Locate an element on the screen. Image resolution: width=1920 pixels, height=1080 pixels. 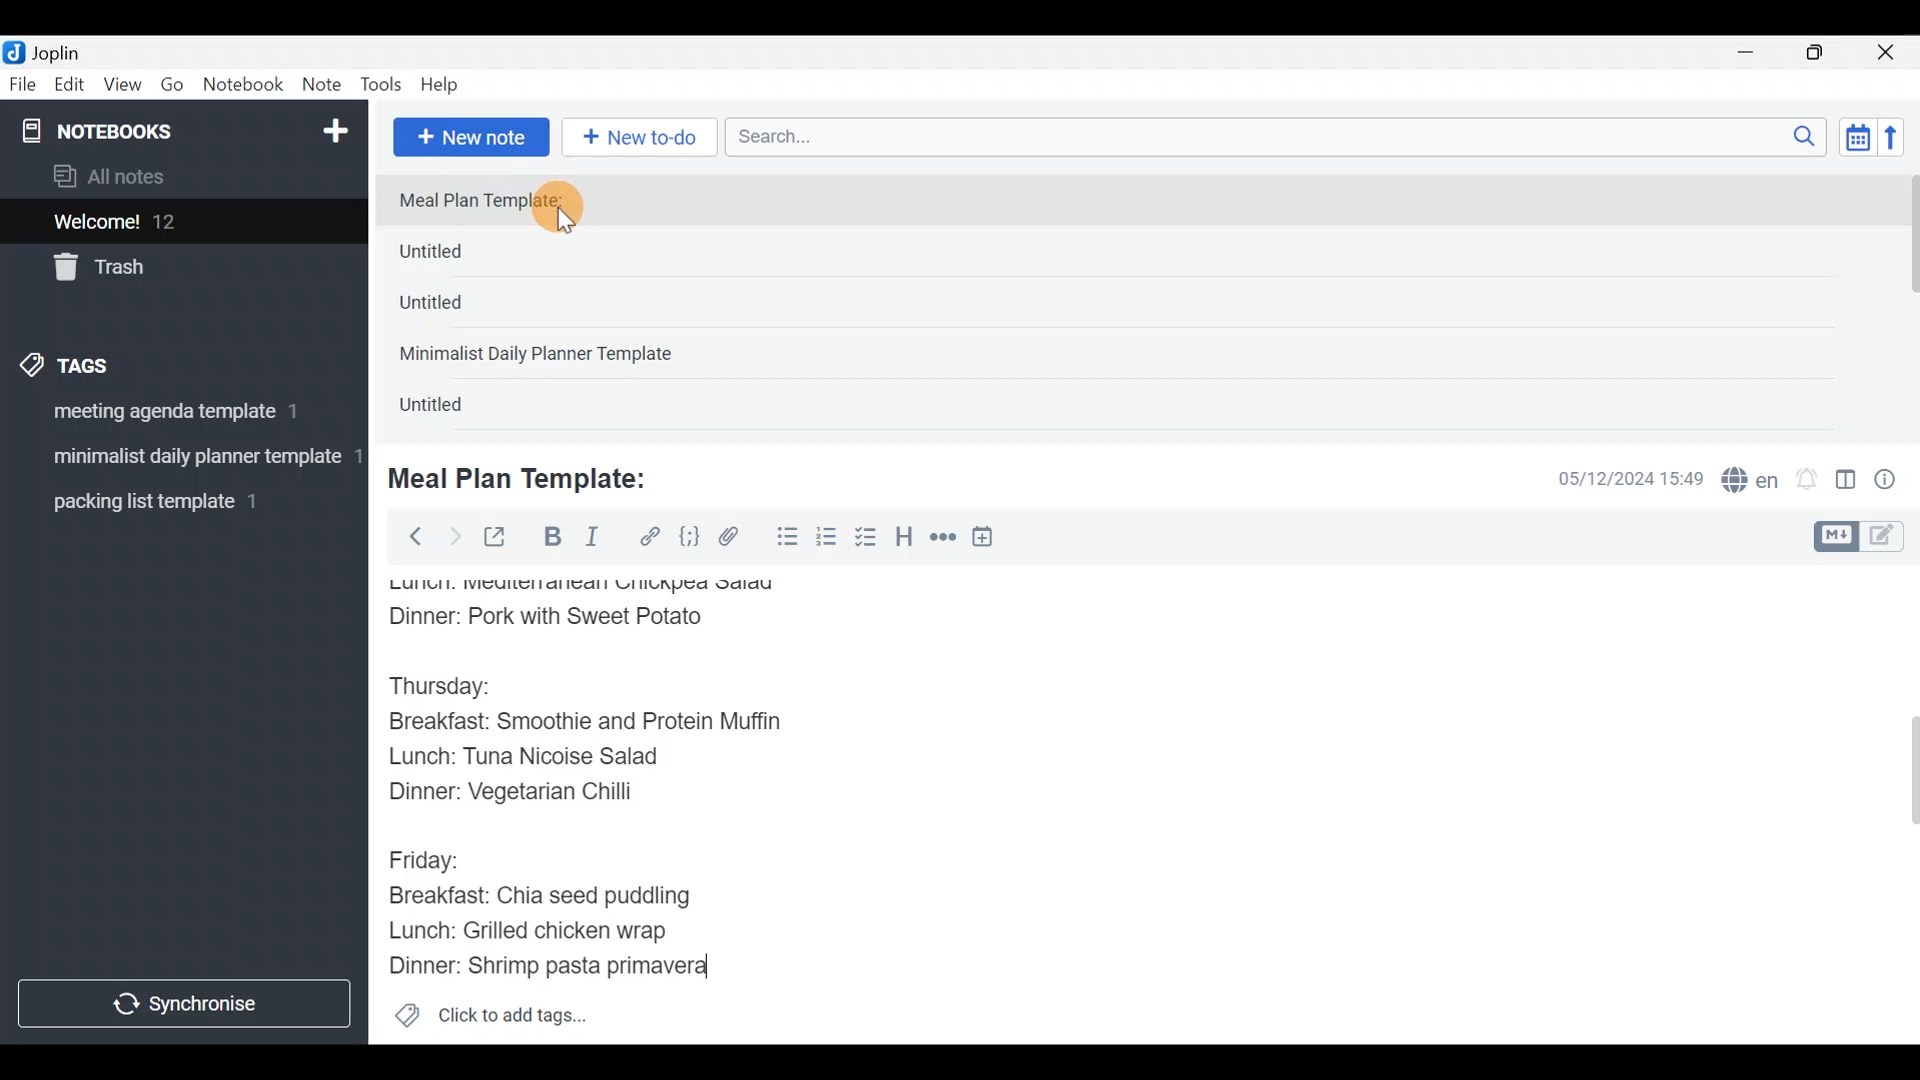
Tag 2 is located at coordinates (183, 459).